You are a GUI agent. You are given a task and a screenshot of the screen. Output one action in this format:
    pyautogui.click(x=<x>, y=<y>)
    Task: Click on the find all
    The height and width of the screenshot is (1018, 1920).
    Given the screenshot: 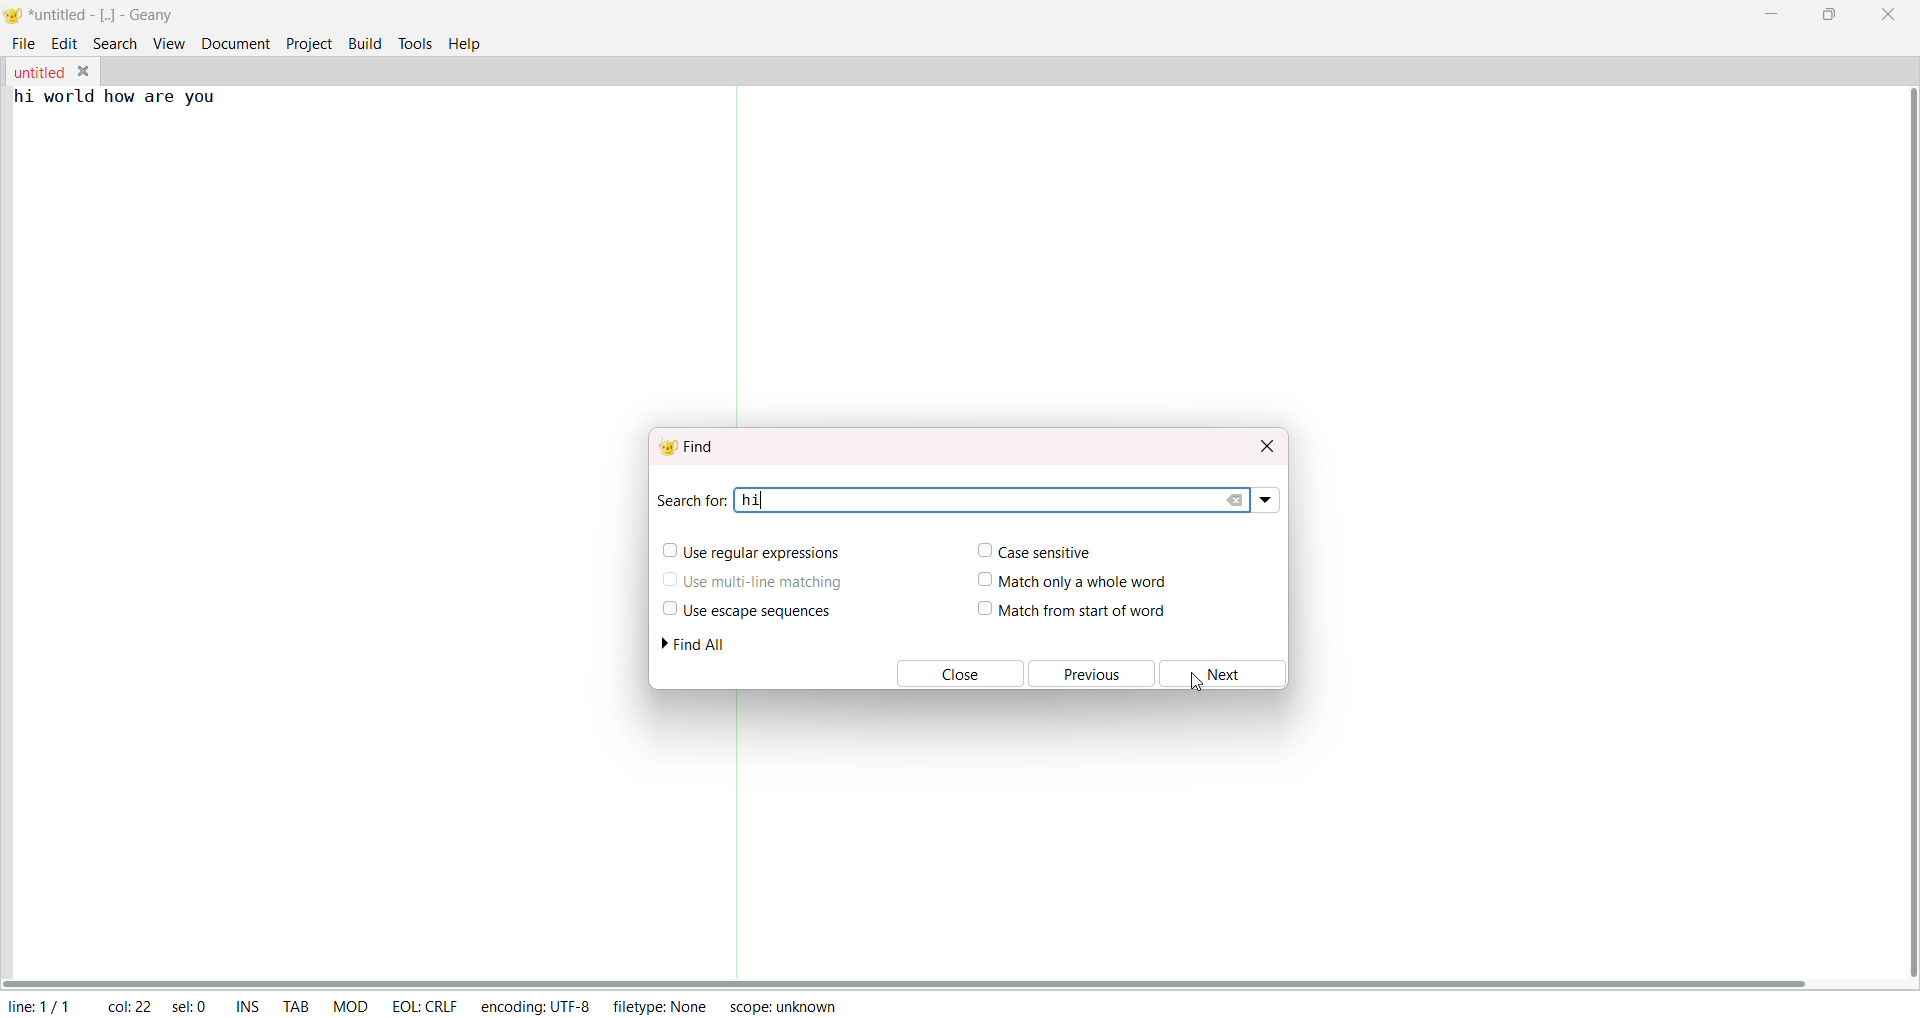 What is the action you would take?
    pyautogui.click(x=688, y=644)
    